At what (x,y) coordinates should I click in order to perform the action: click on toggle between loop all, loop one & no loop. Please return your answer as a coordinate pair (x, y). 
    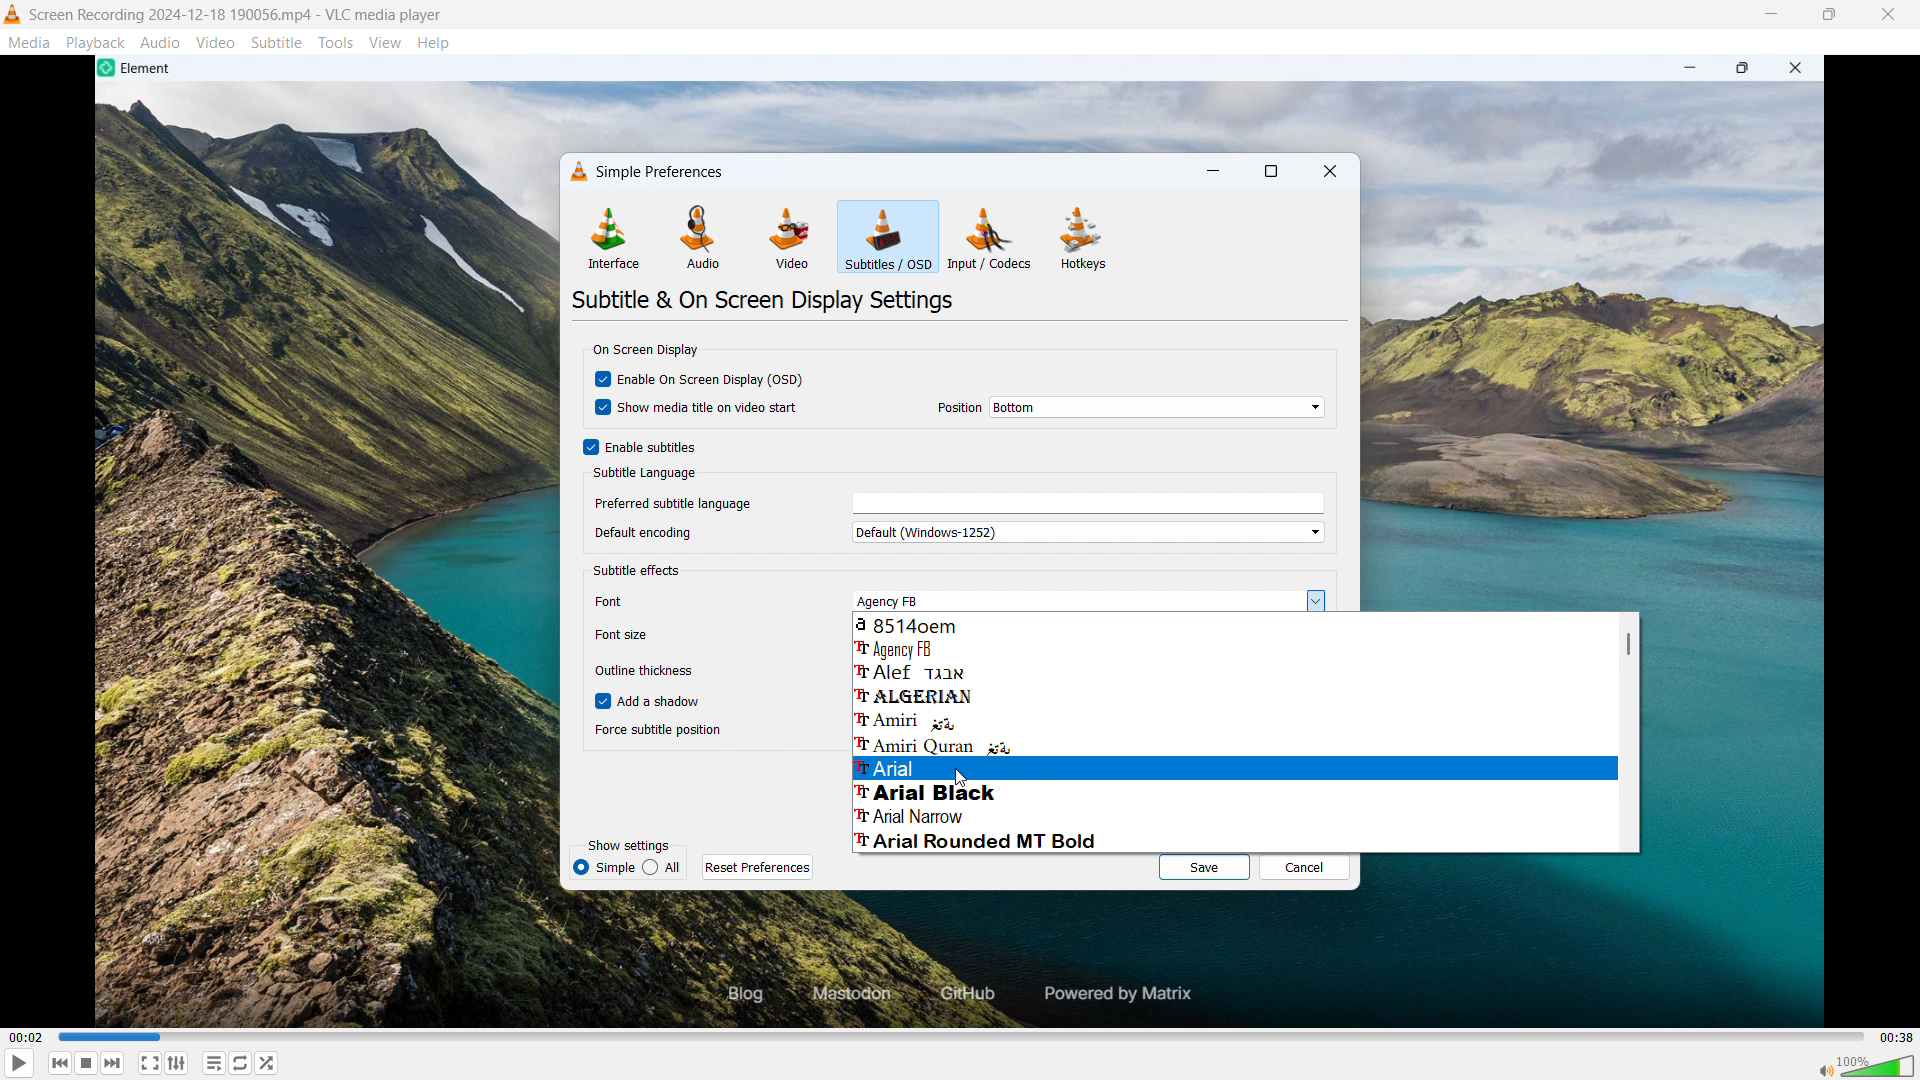
    Looking at the image, I should click on (240, 1063).